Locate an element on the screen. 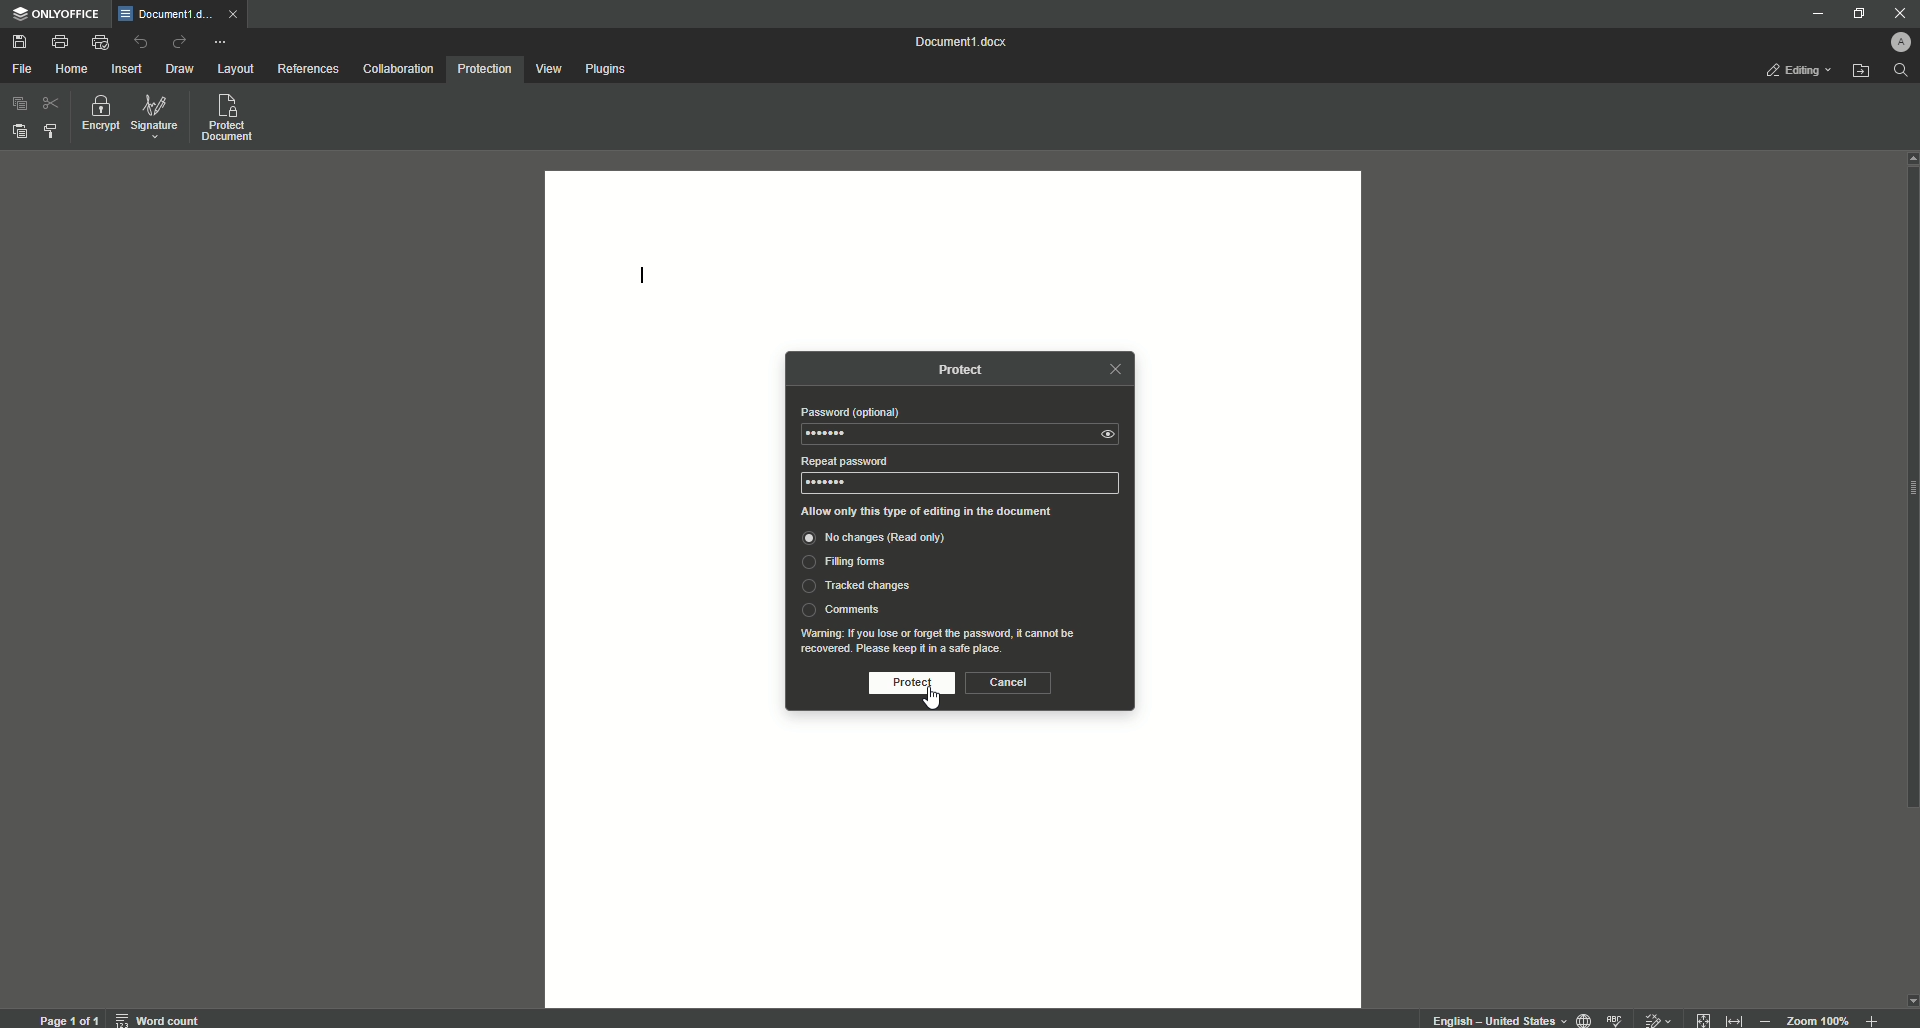 The image size is (1920, 1028). Signature is located at coordinates (155, 117).